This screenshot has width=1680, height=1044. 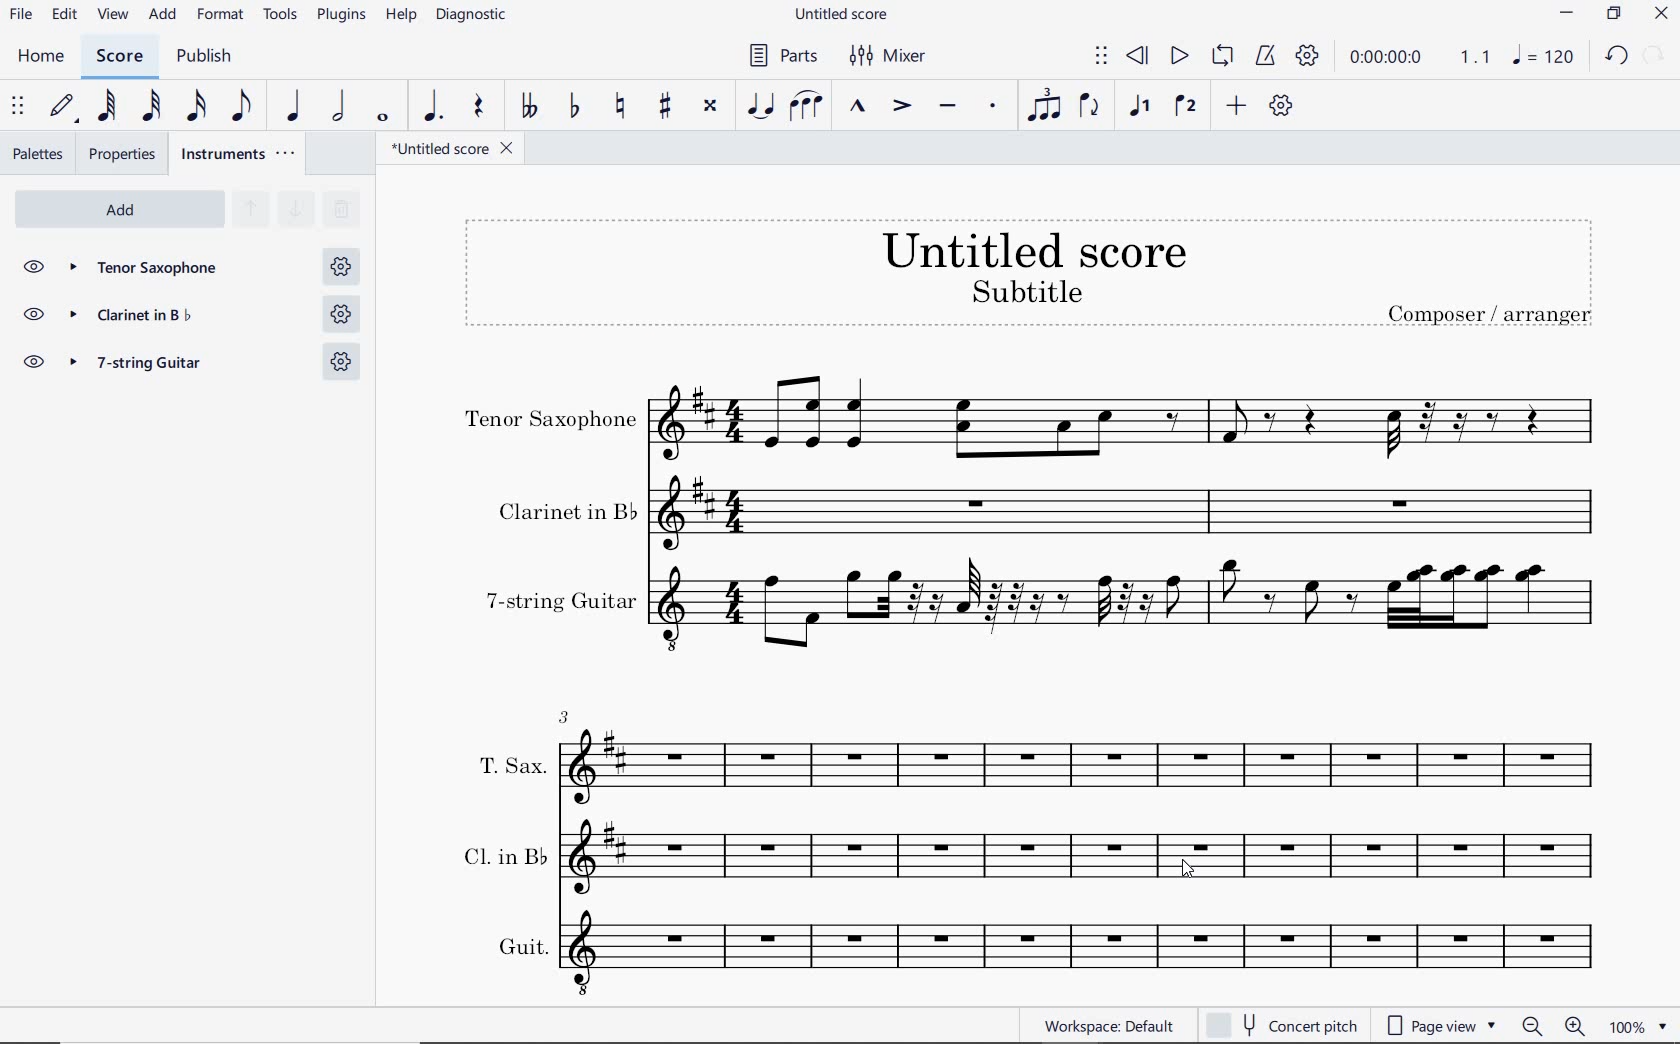 I want to click on TOGGLE-DOUBLE FLAT, so click(x=526, y=106).